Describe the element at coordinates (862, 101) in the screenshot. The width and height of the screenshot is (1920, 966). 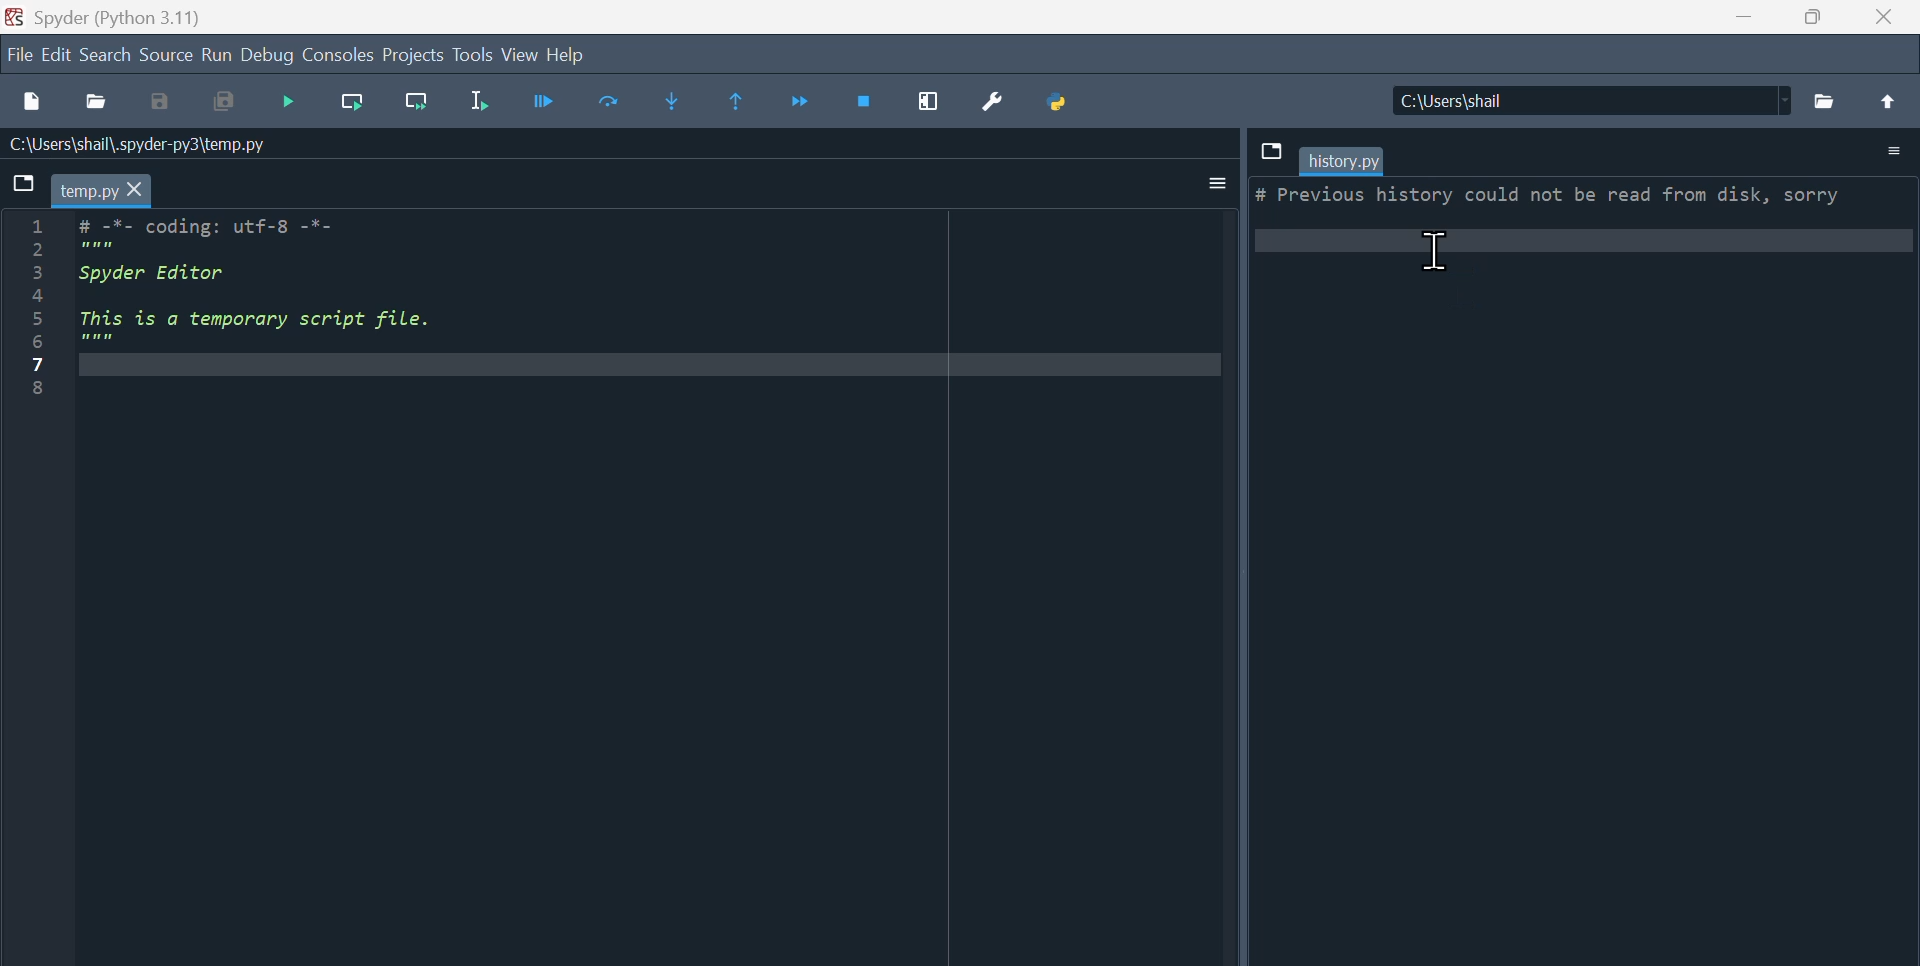
I see `Stop debugging` at that location.